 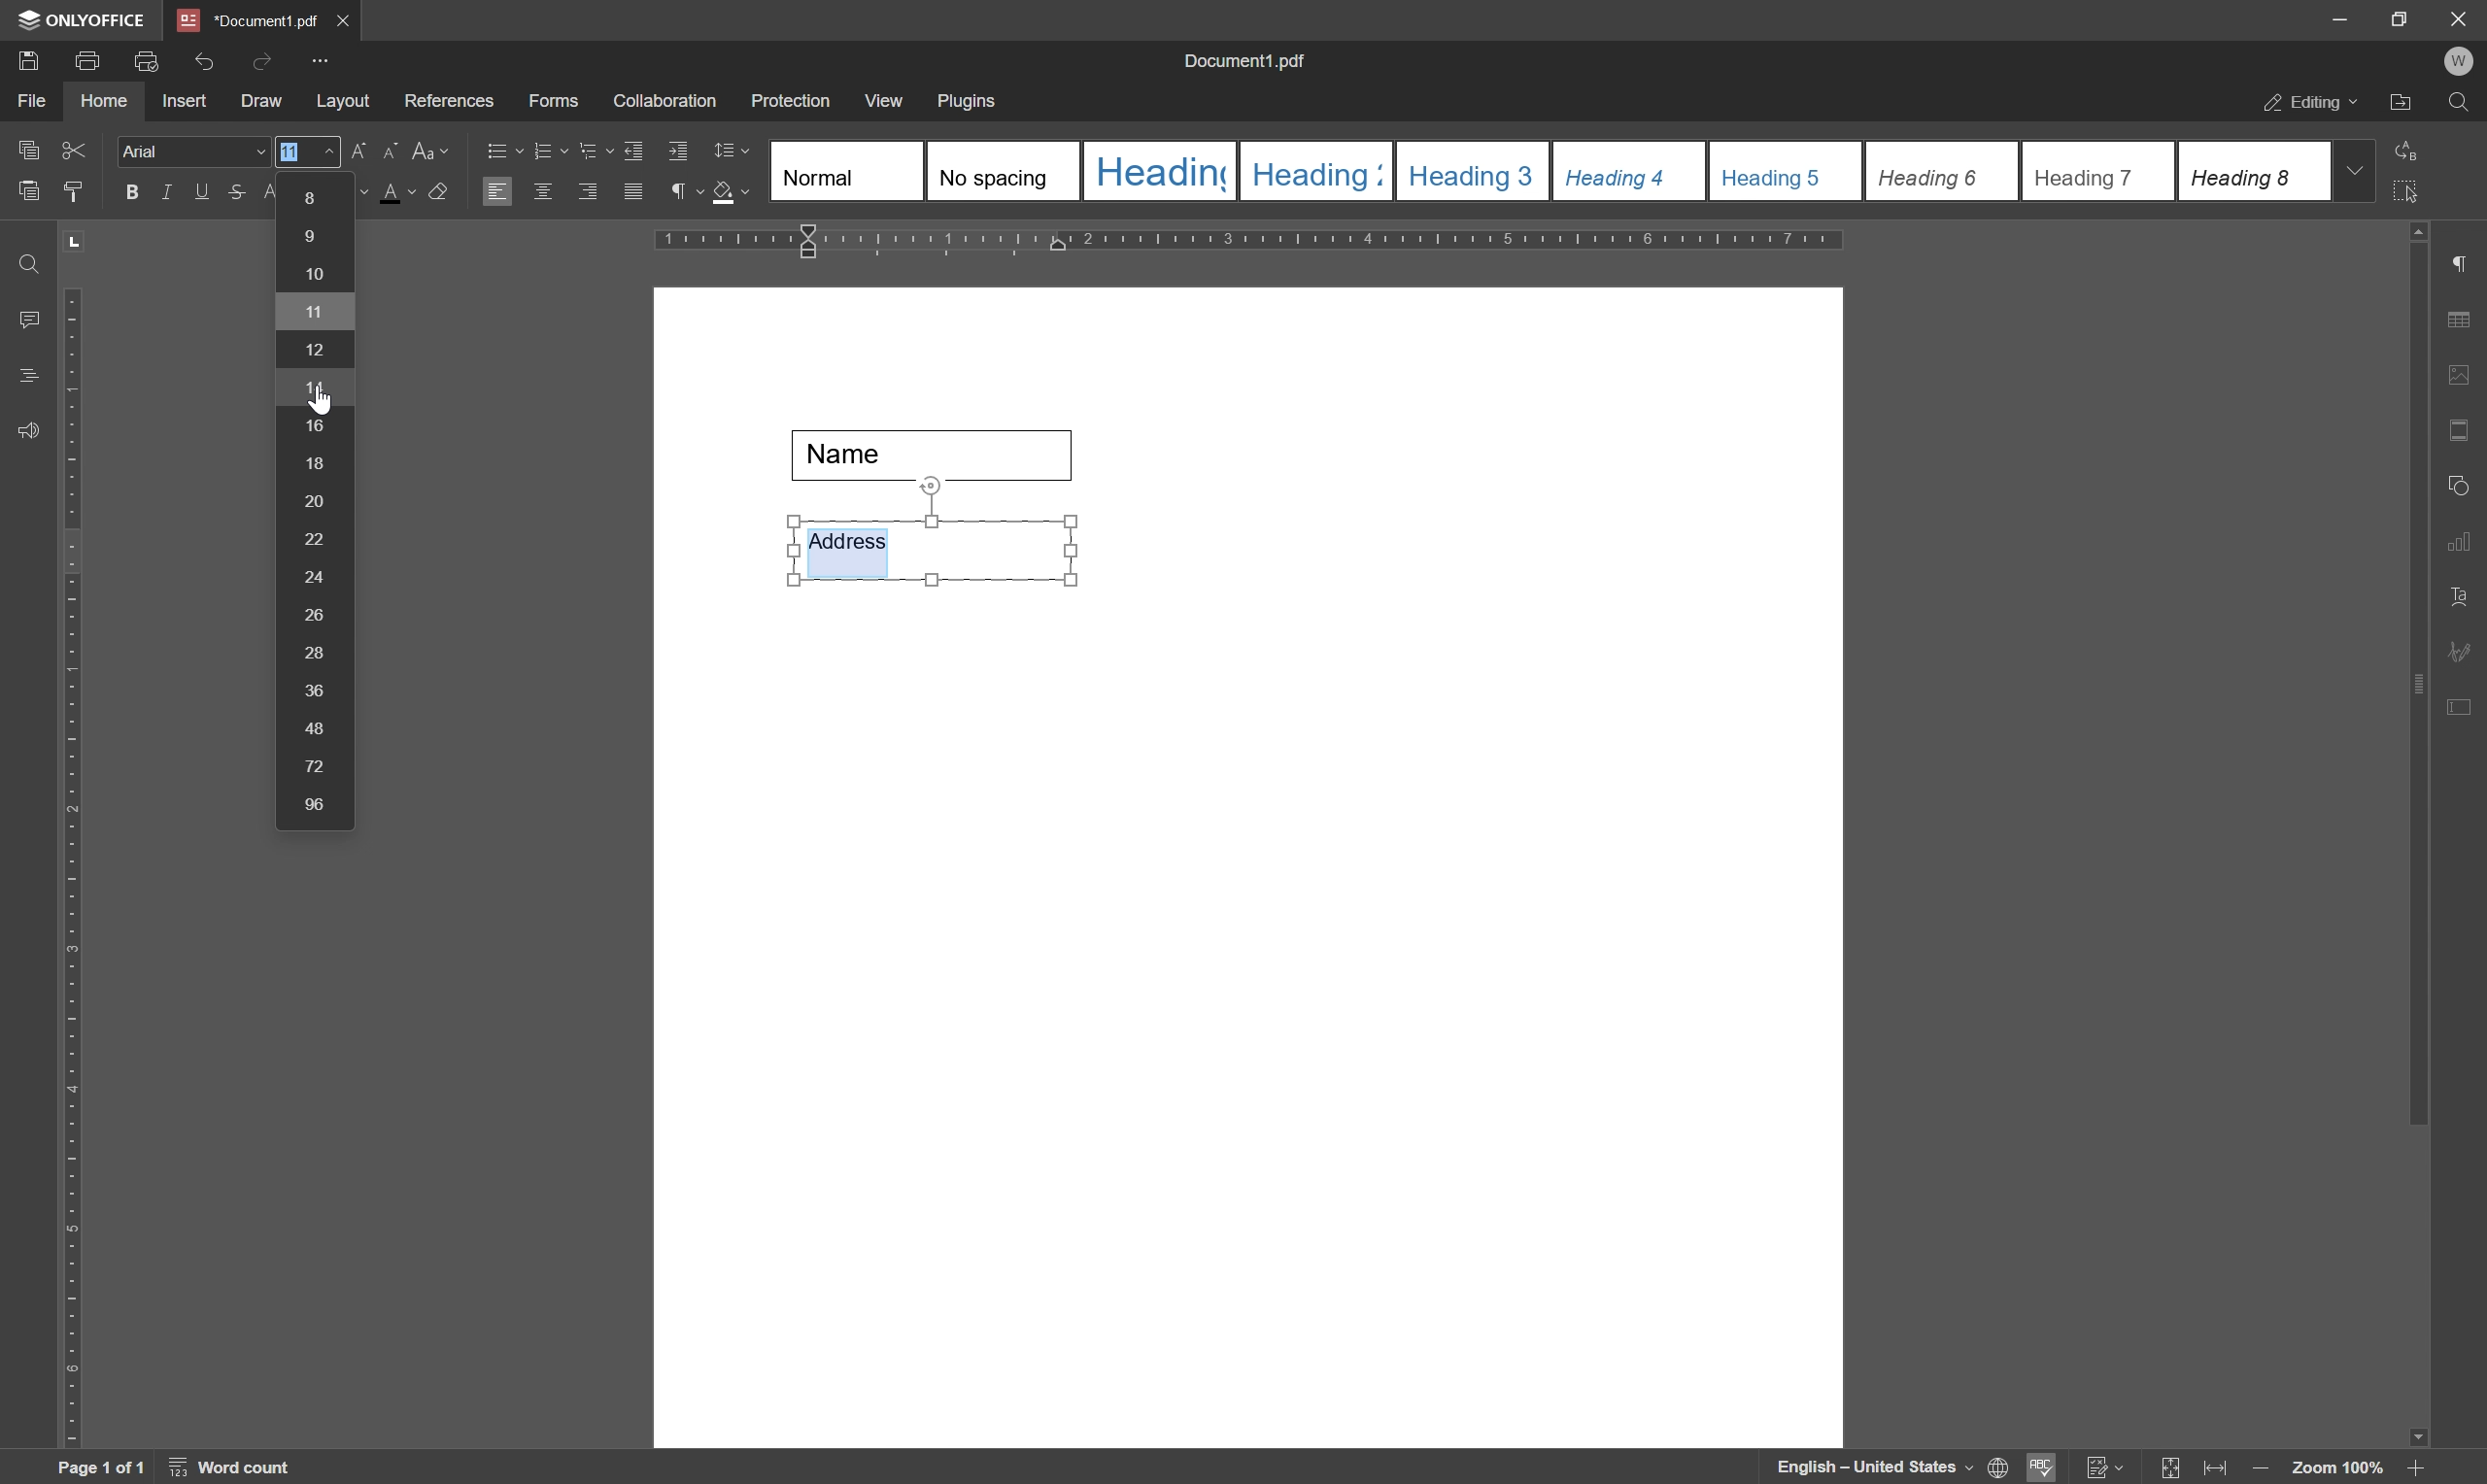 I want to click on decrement font size, so click(x=387, y=153).